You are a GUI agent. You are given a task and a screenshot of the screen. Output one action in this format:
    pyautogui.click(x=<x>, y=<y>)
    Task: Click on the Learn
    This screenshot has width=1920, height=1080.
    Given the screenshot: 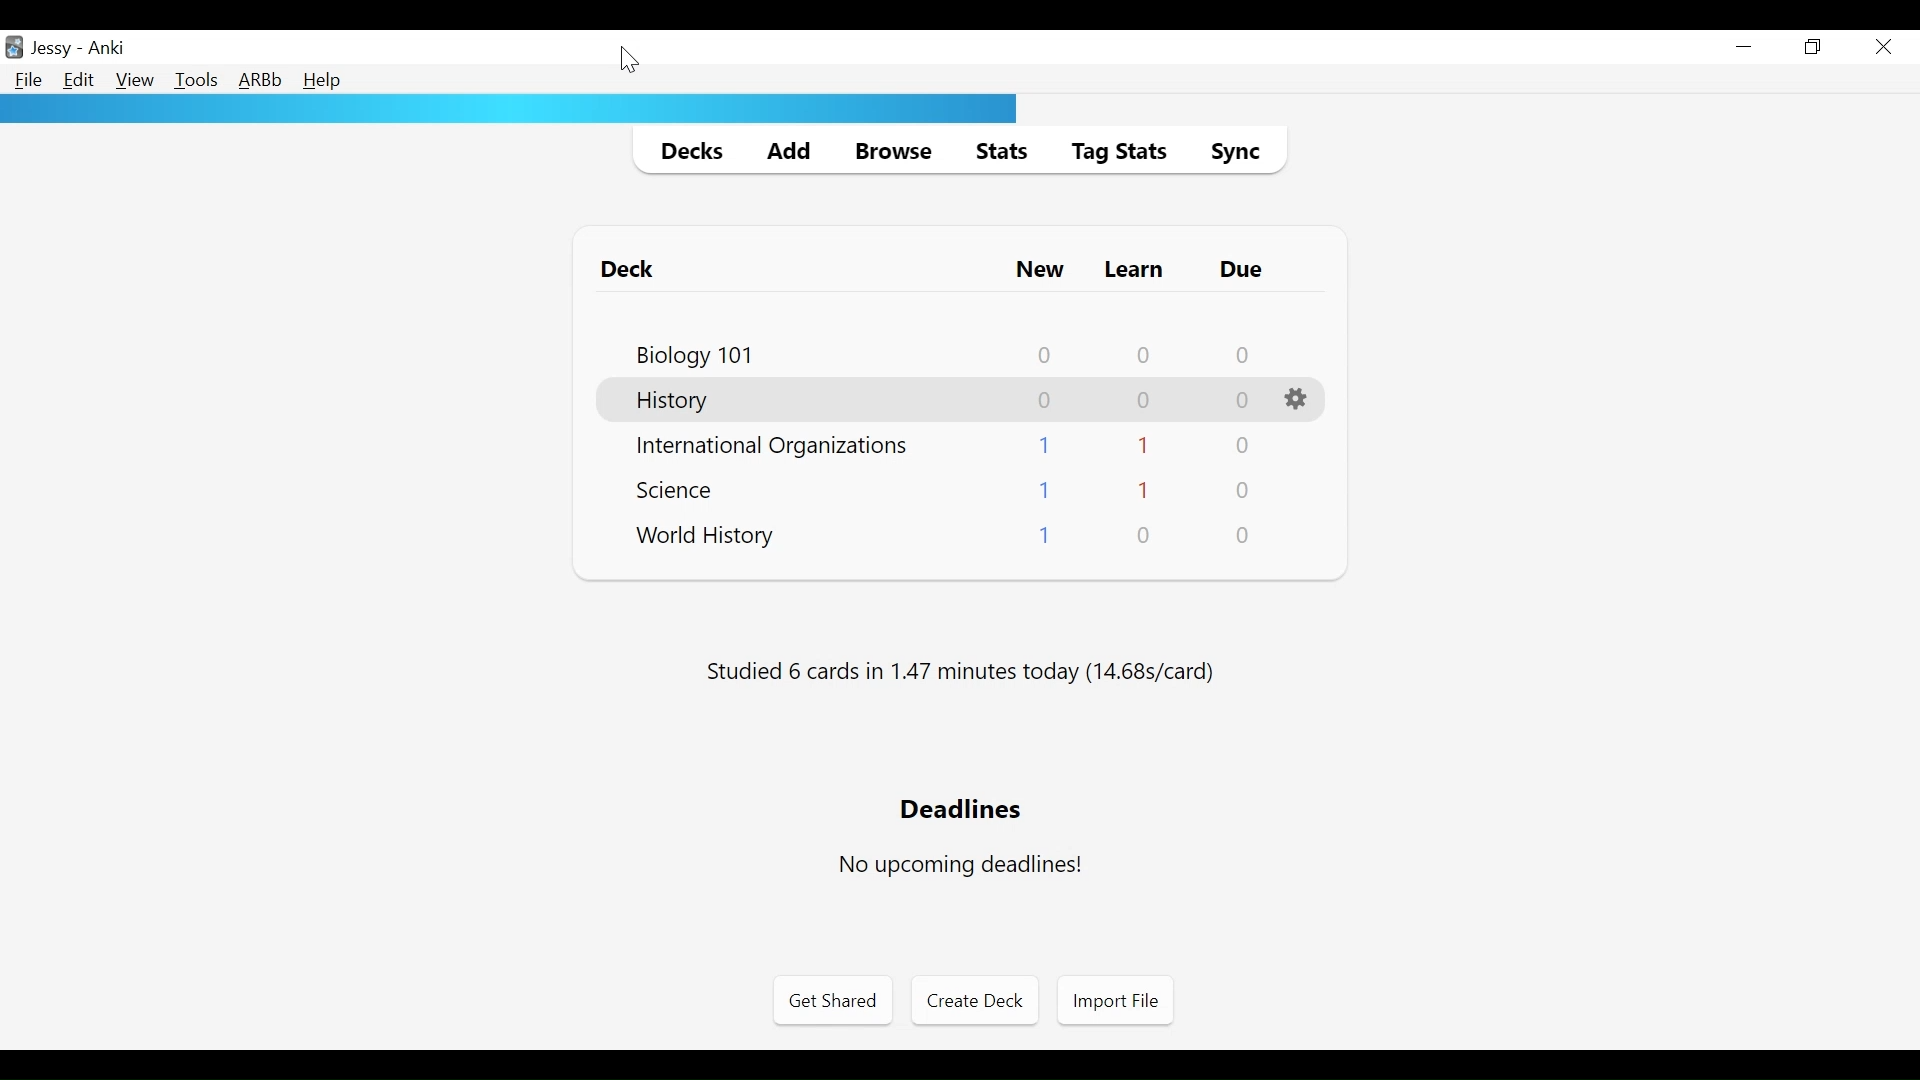 What is the action you would take?
    pyautogui.click(x=1133, y=270)
    